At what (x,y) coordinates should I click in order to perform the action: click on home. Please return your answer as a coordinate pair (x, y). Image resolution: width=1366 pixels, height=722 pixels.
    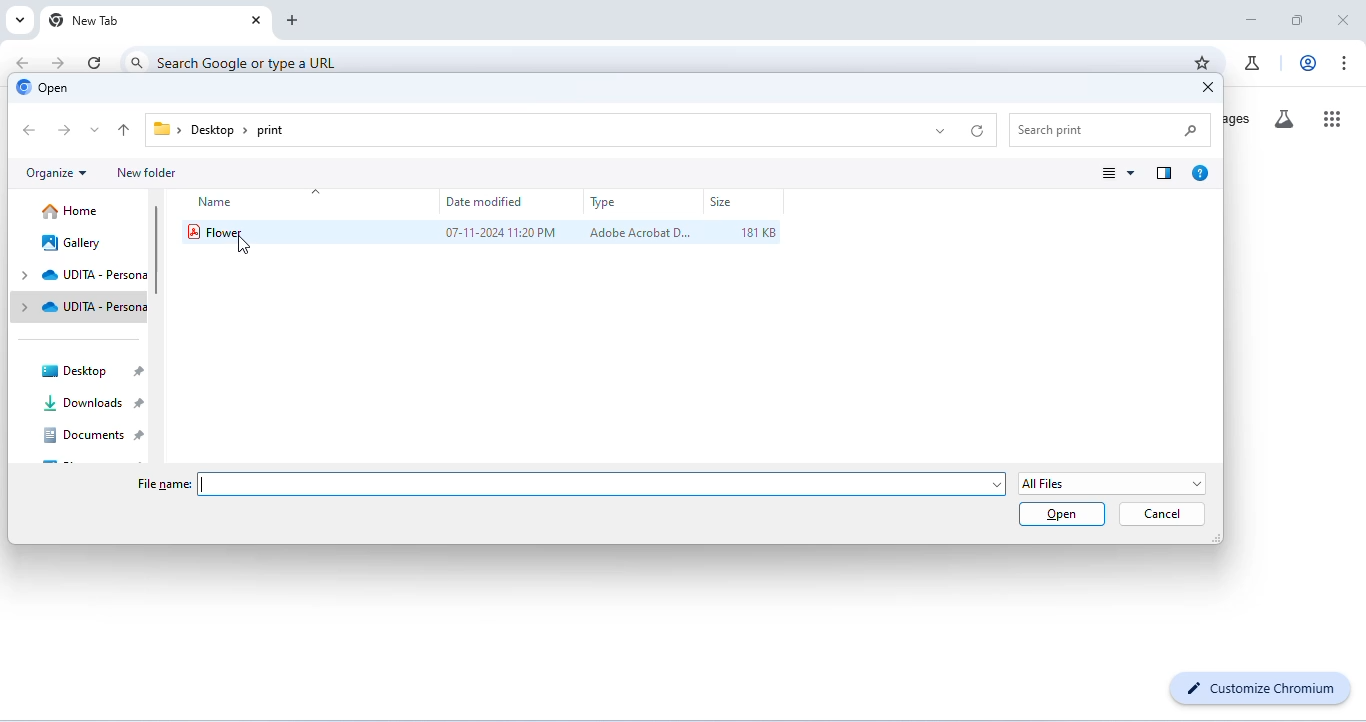
    Looking at the image, I should click on (71, 212).